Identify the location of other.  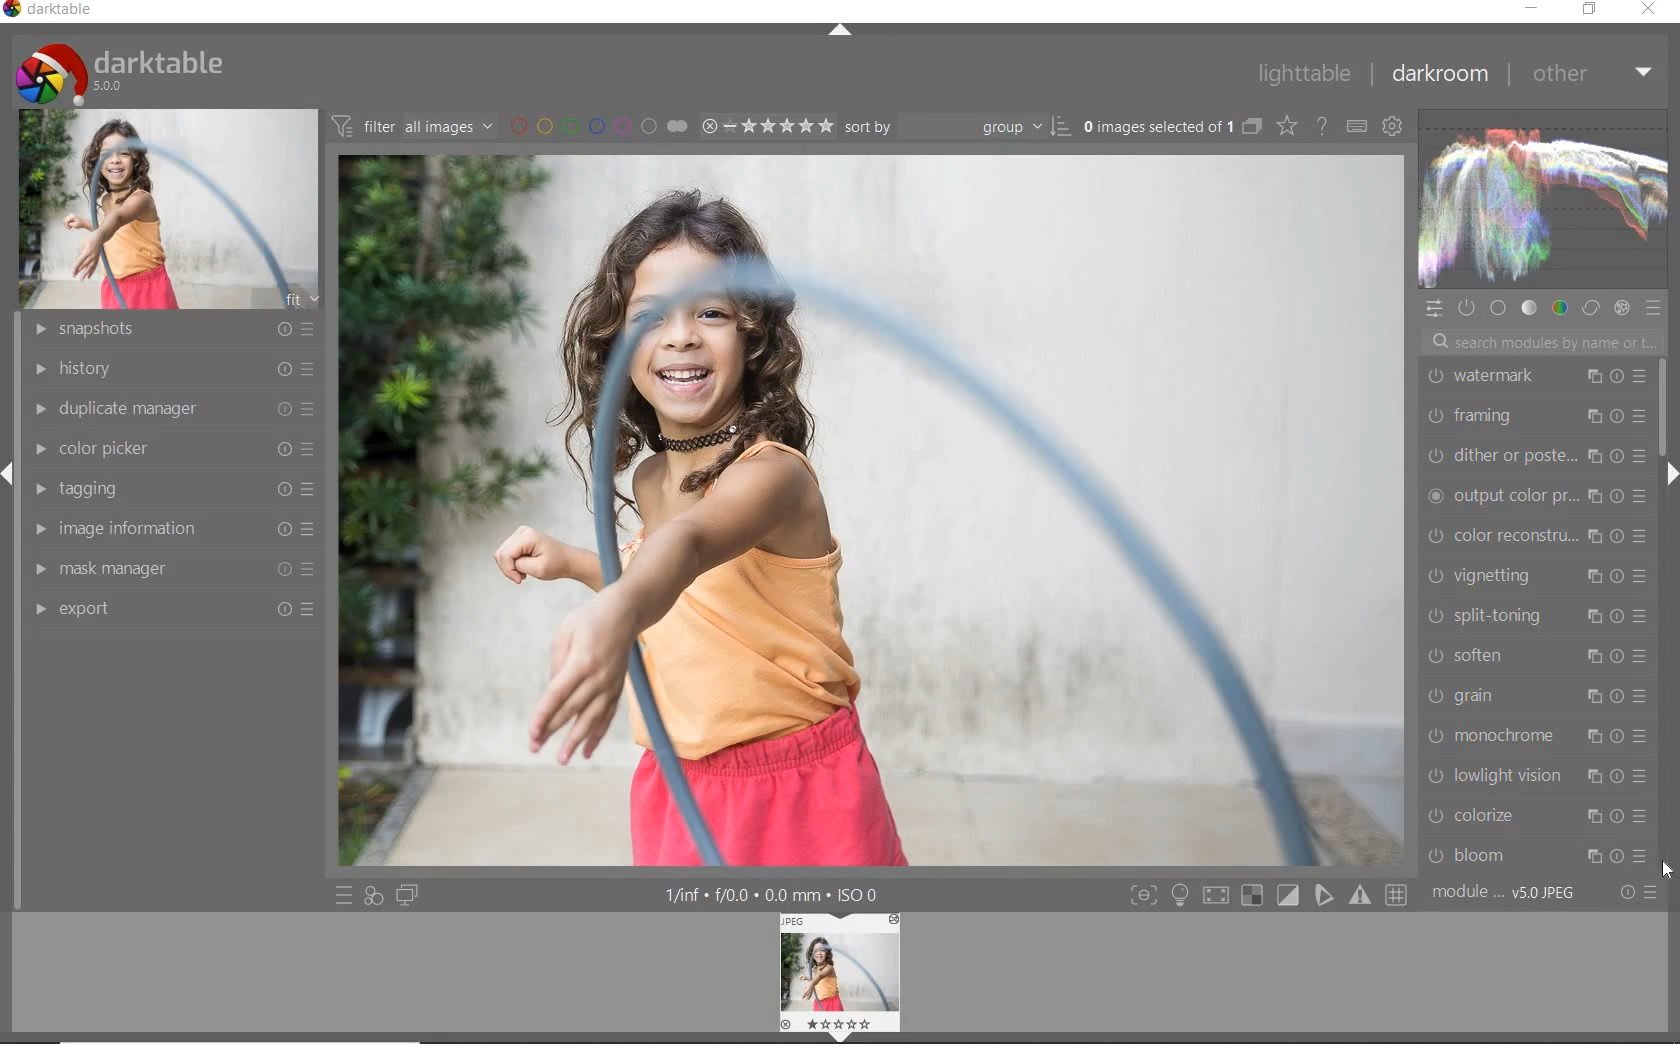
(1592, 73).